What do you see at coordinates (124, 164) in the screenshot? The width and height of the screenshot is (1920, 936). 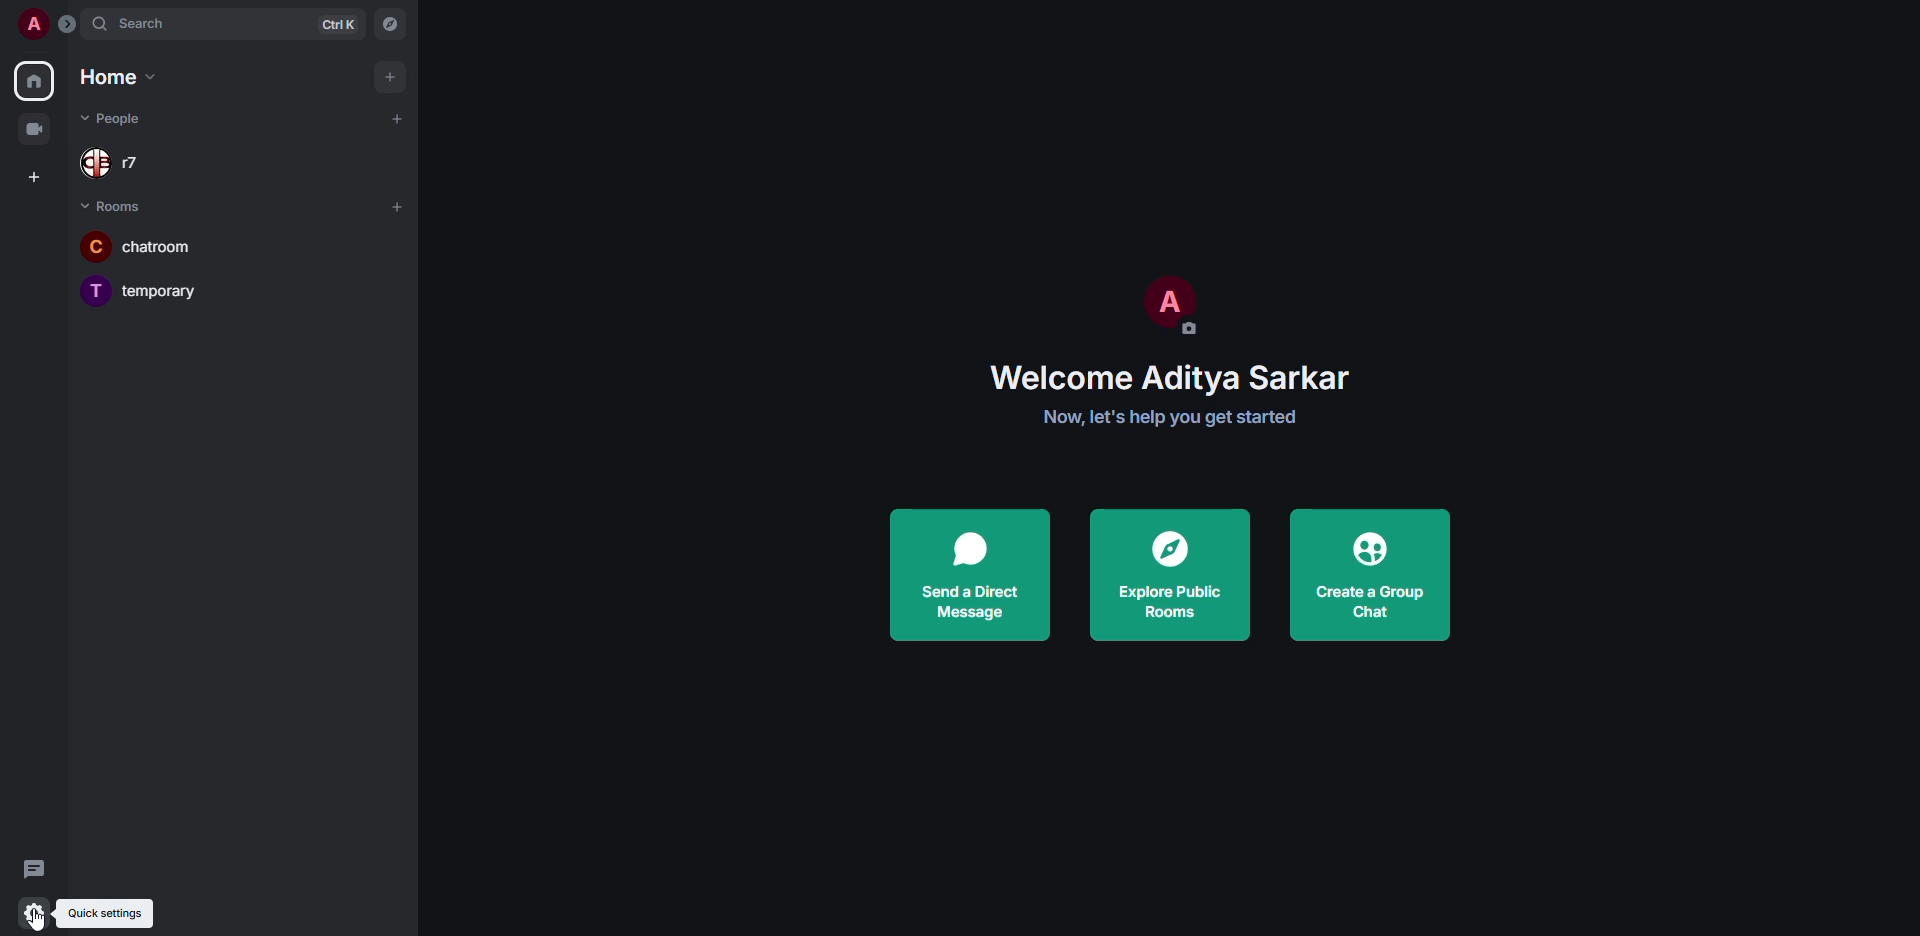 I see `r7` at bounding box center [124, 164].